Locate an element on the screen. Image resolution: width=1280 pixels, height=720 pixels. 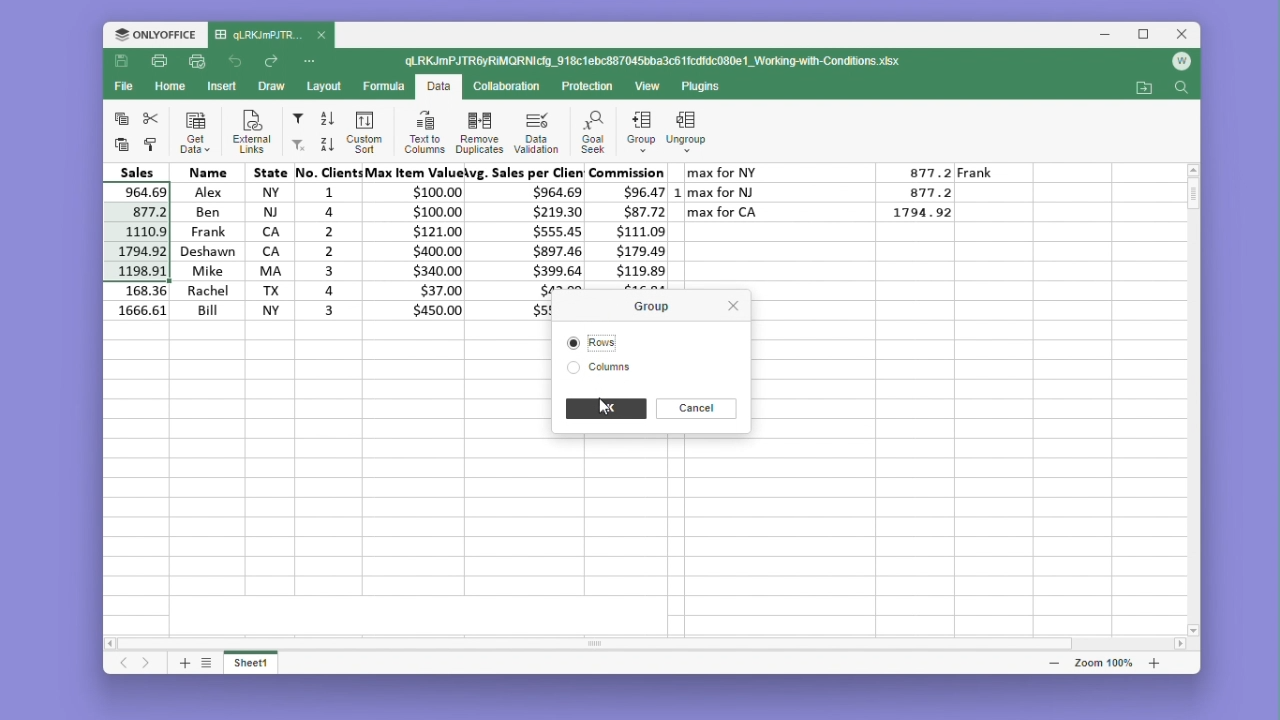
cursor is located at coordinates (651, 144).